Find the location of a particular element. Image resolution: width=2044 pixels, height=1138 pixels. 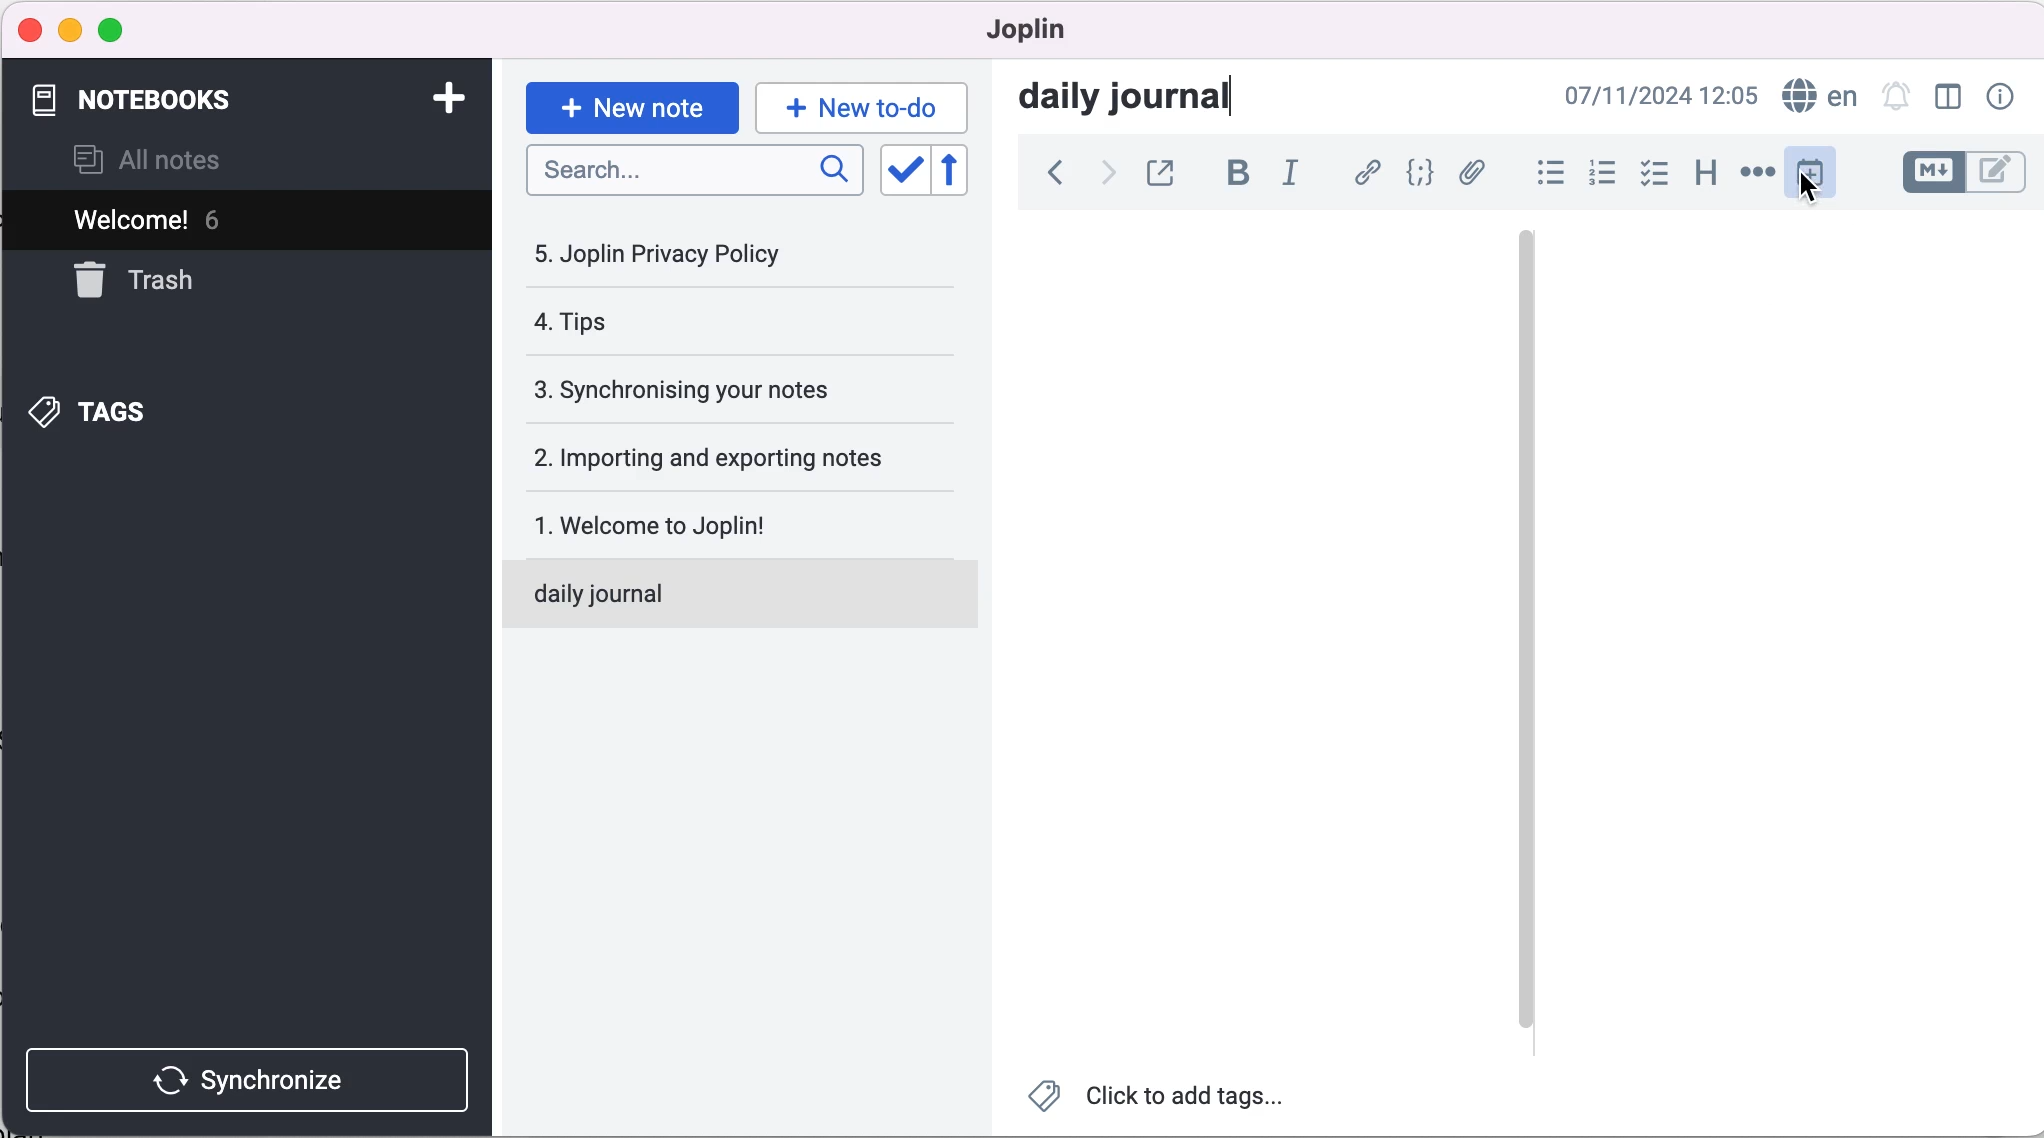

toggle external editing is located at coordinates (1165, 172).